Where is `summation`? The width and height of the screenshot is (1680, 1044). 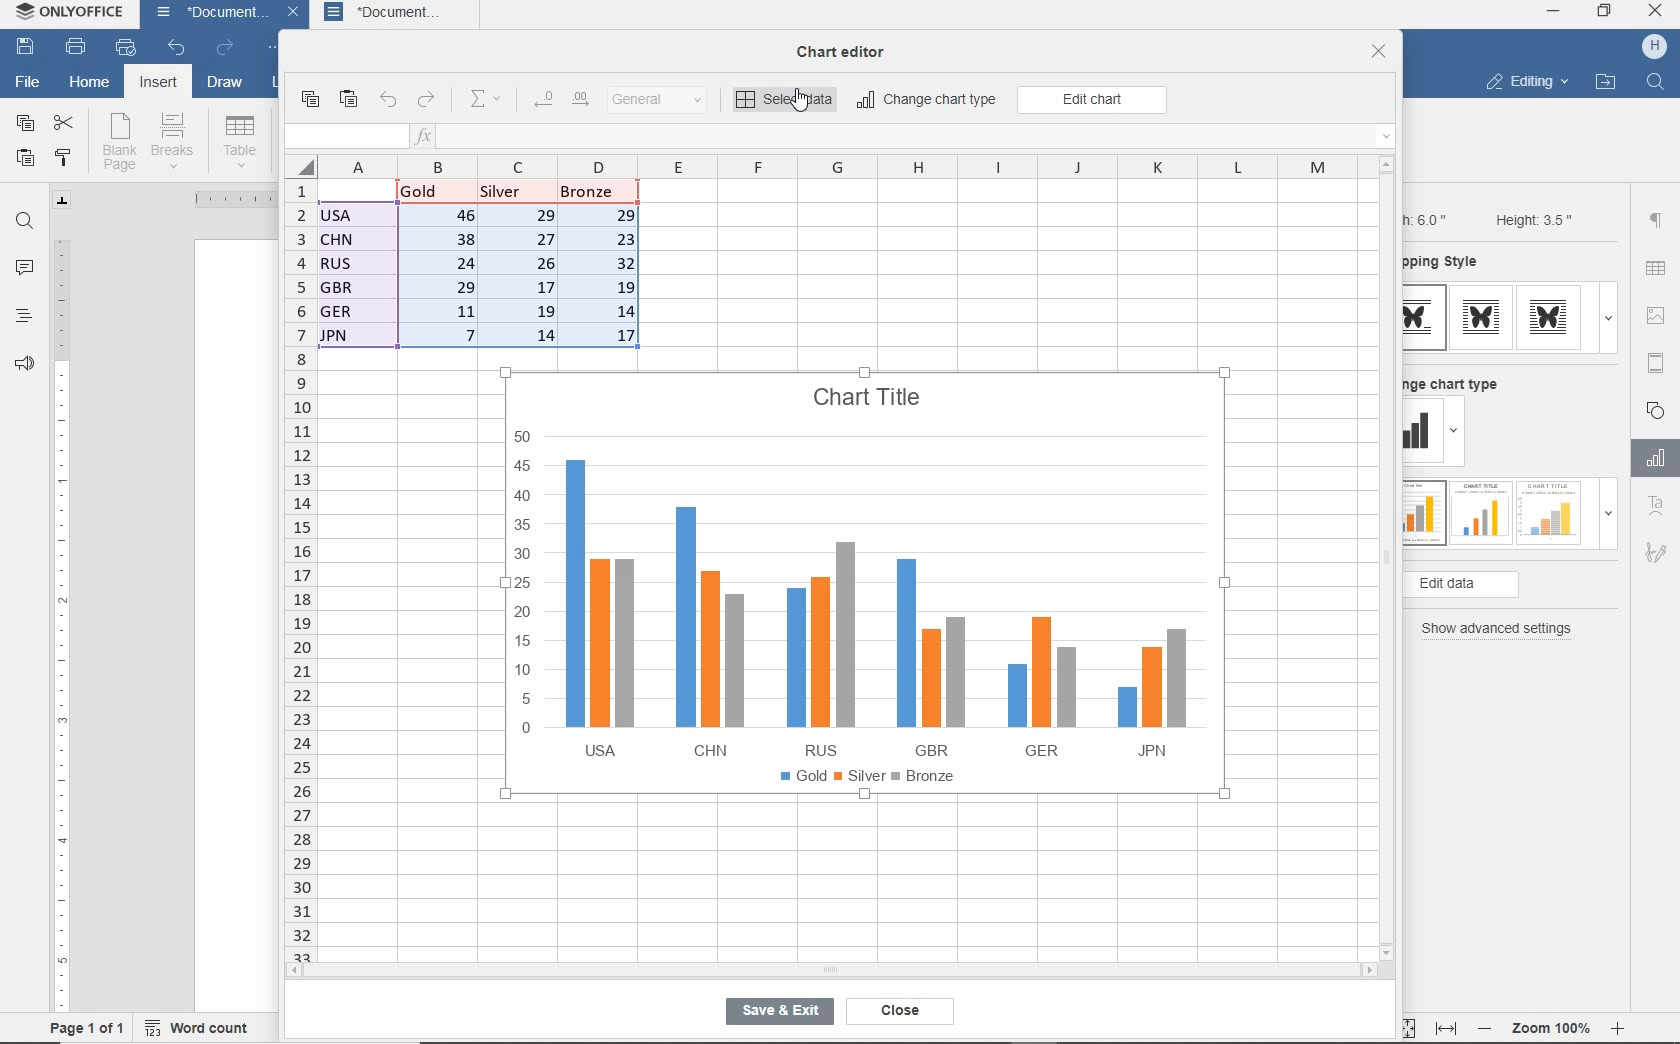 summation is located at coordinates (490, 100).